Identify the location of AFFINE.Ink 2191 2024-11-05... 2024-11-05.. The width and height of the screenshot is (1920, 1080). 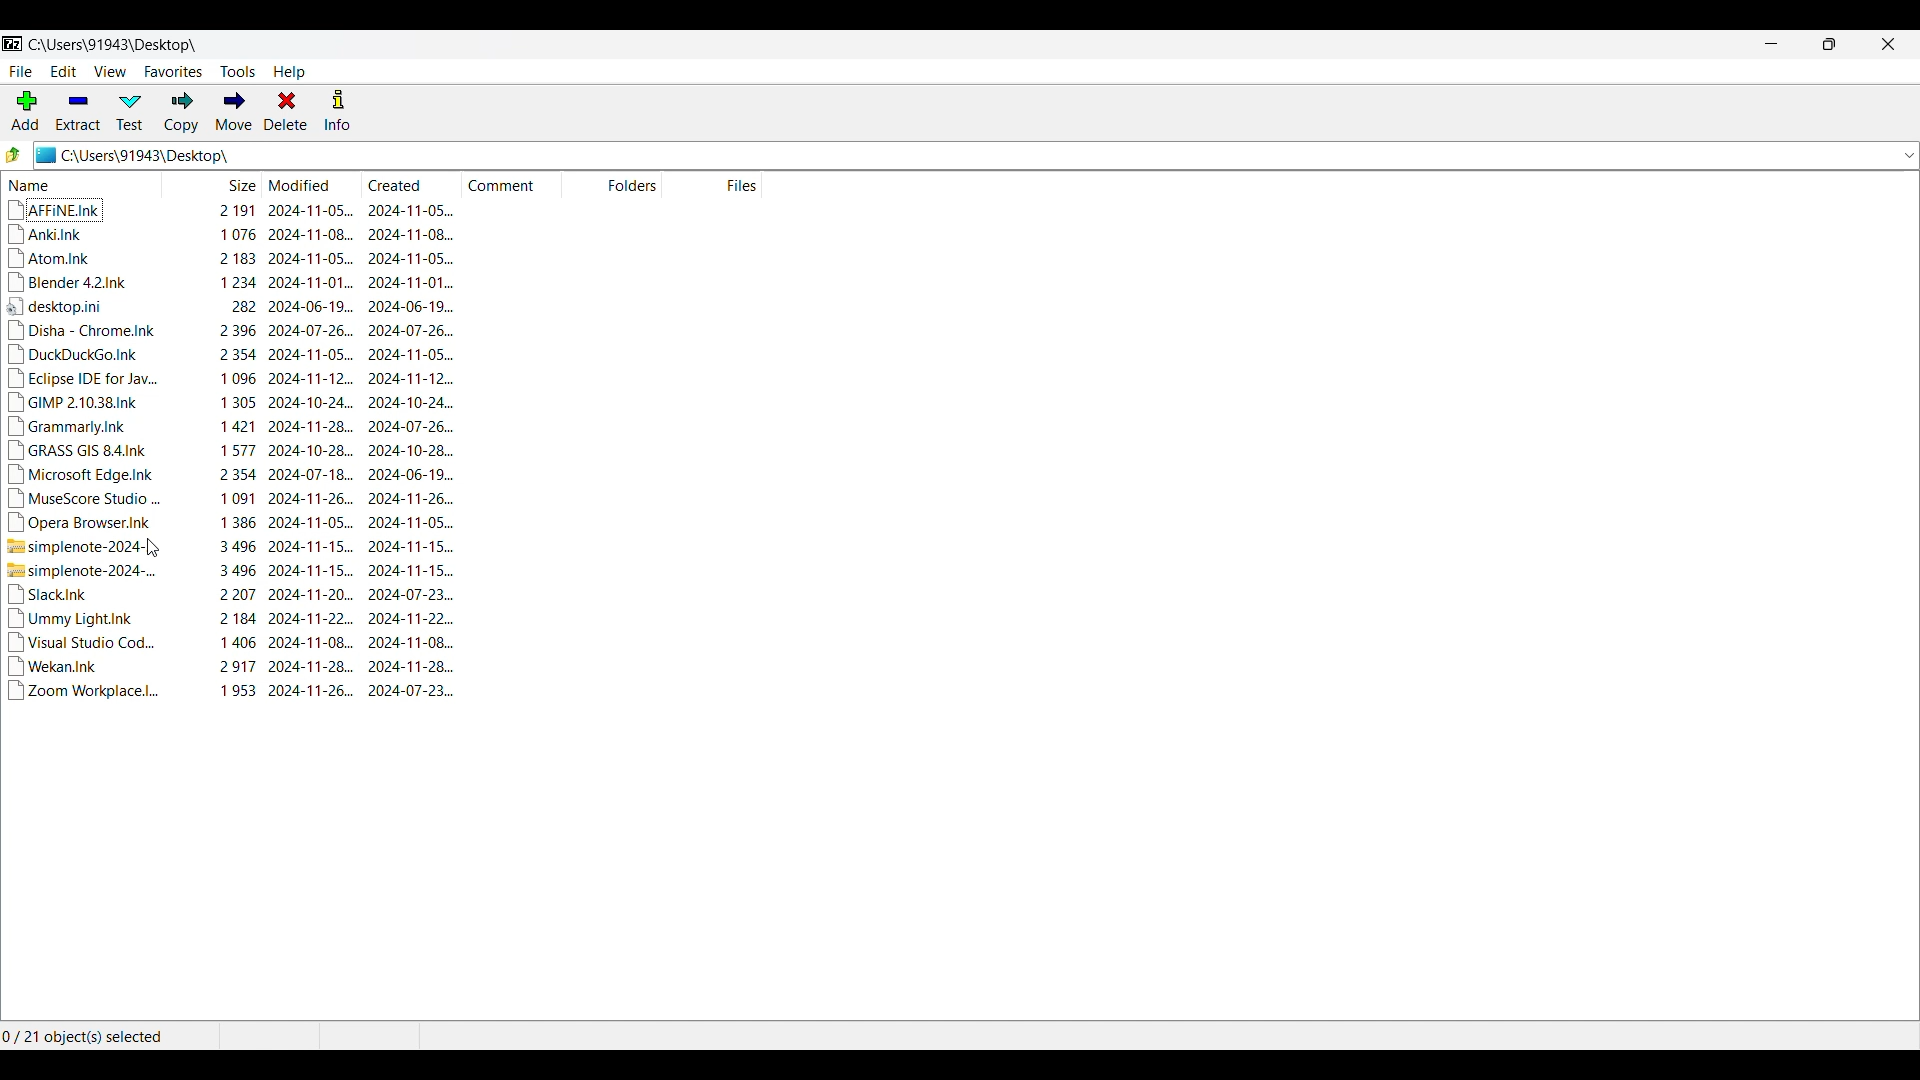
(248, 211).